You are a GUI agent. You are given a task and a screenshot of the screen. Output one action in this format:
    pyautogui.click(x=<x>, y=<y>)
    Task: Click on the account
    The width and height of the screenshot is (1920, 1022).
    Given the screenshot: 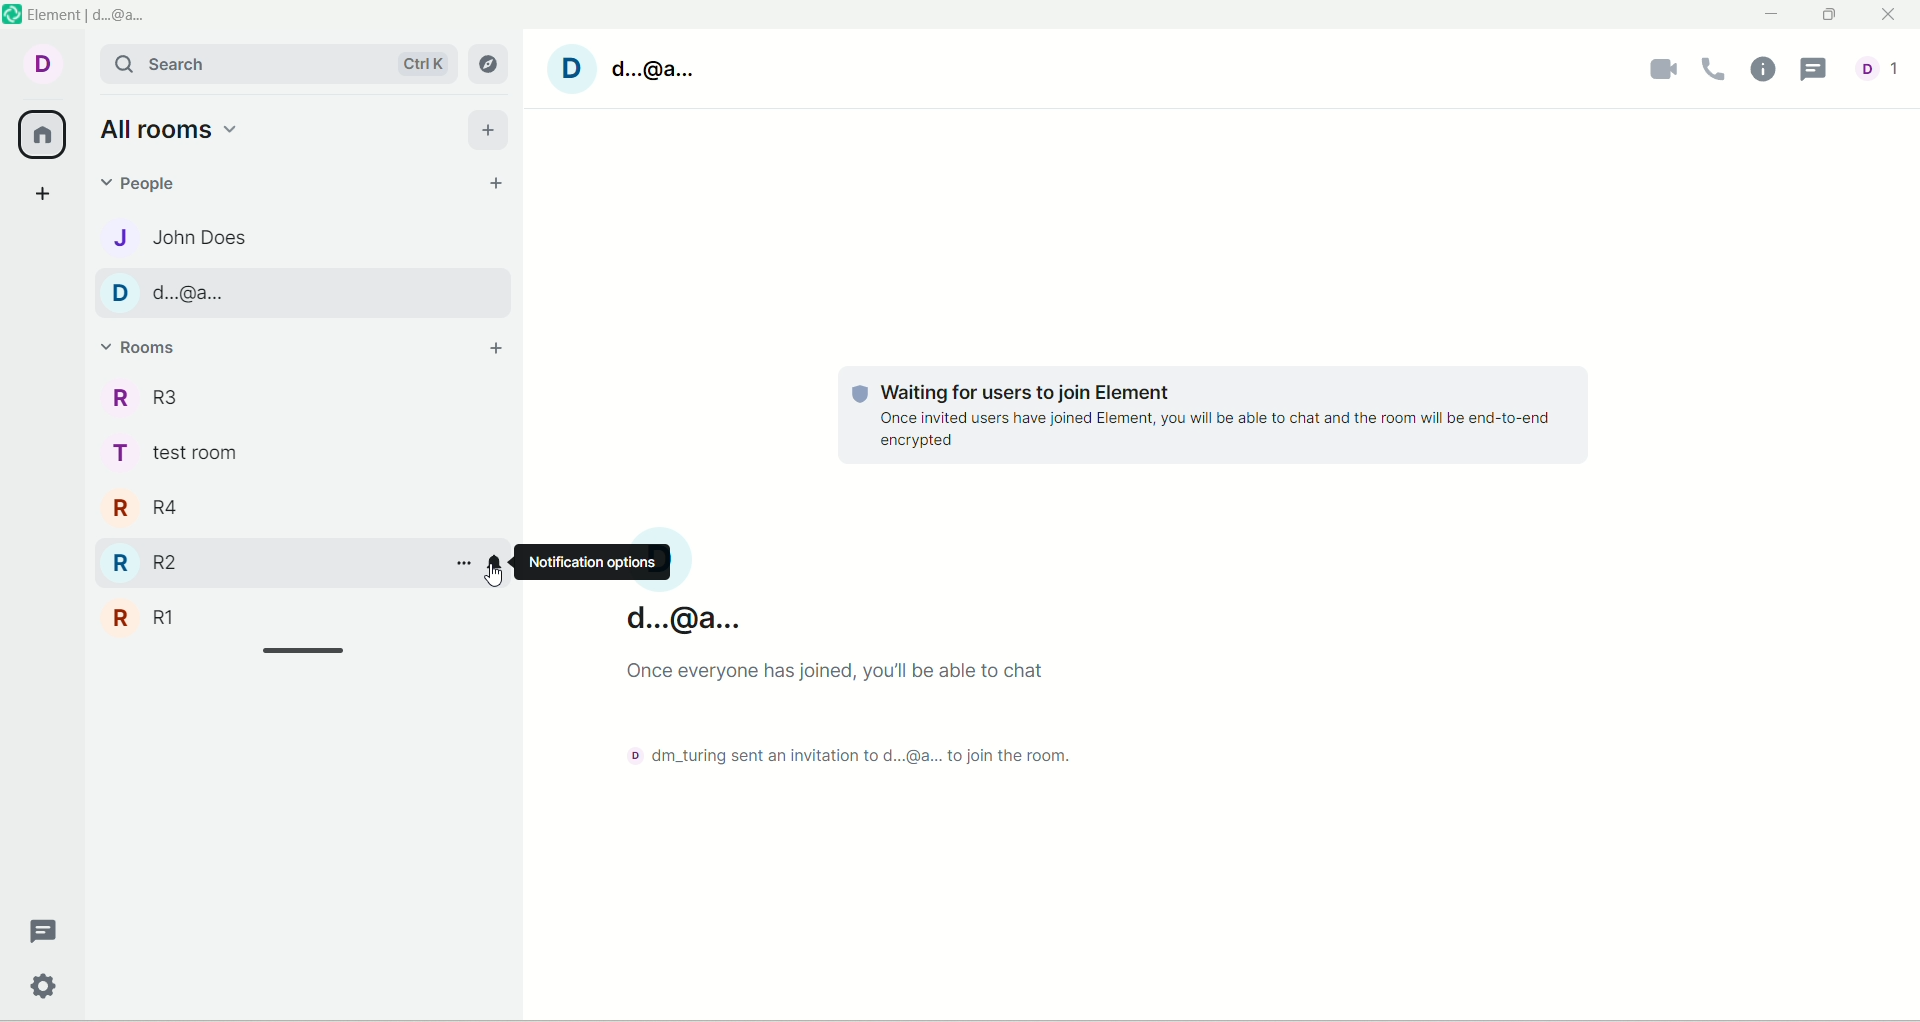 What is the action you would take?
    pyautogui.click(x=659, y=75)
    